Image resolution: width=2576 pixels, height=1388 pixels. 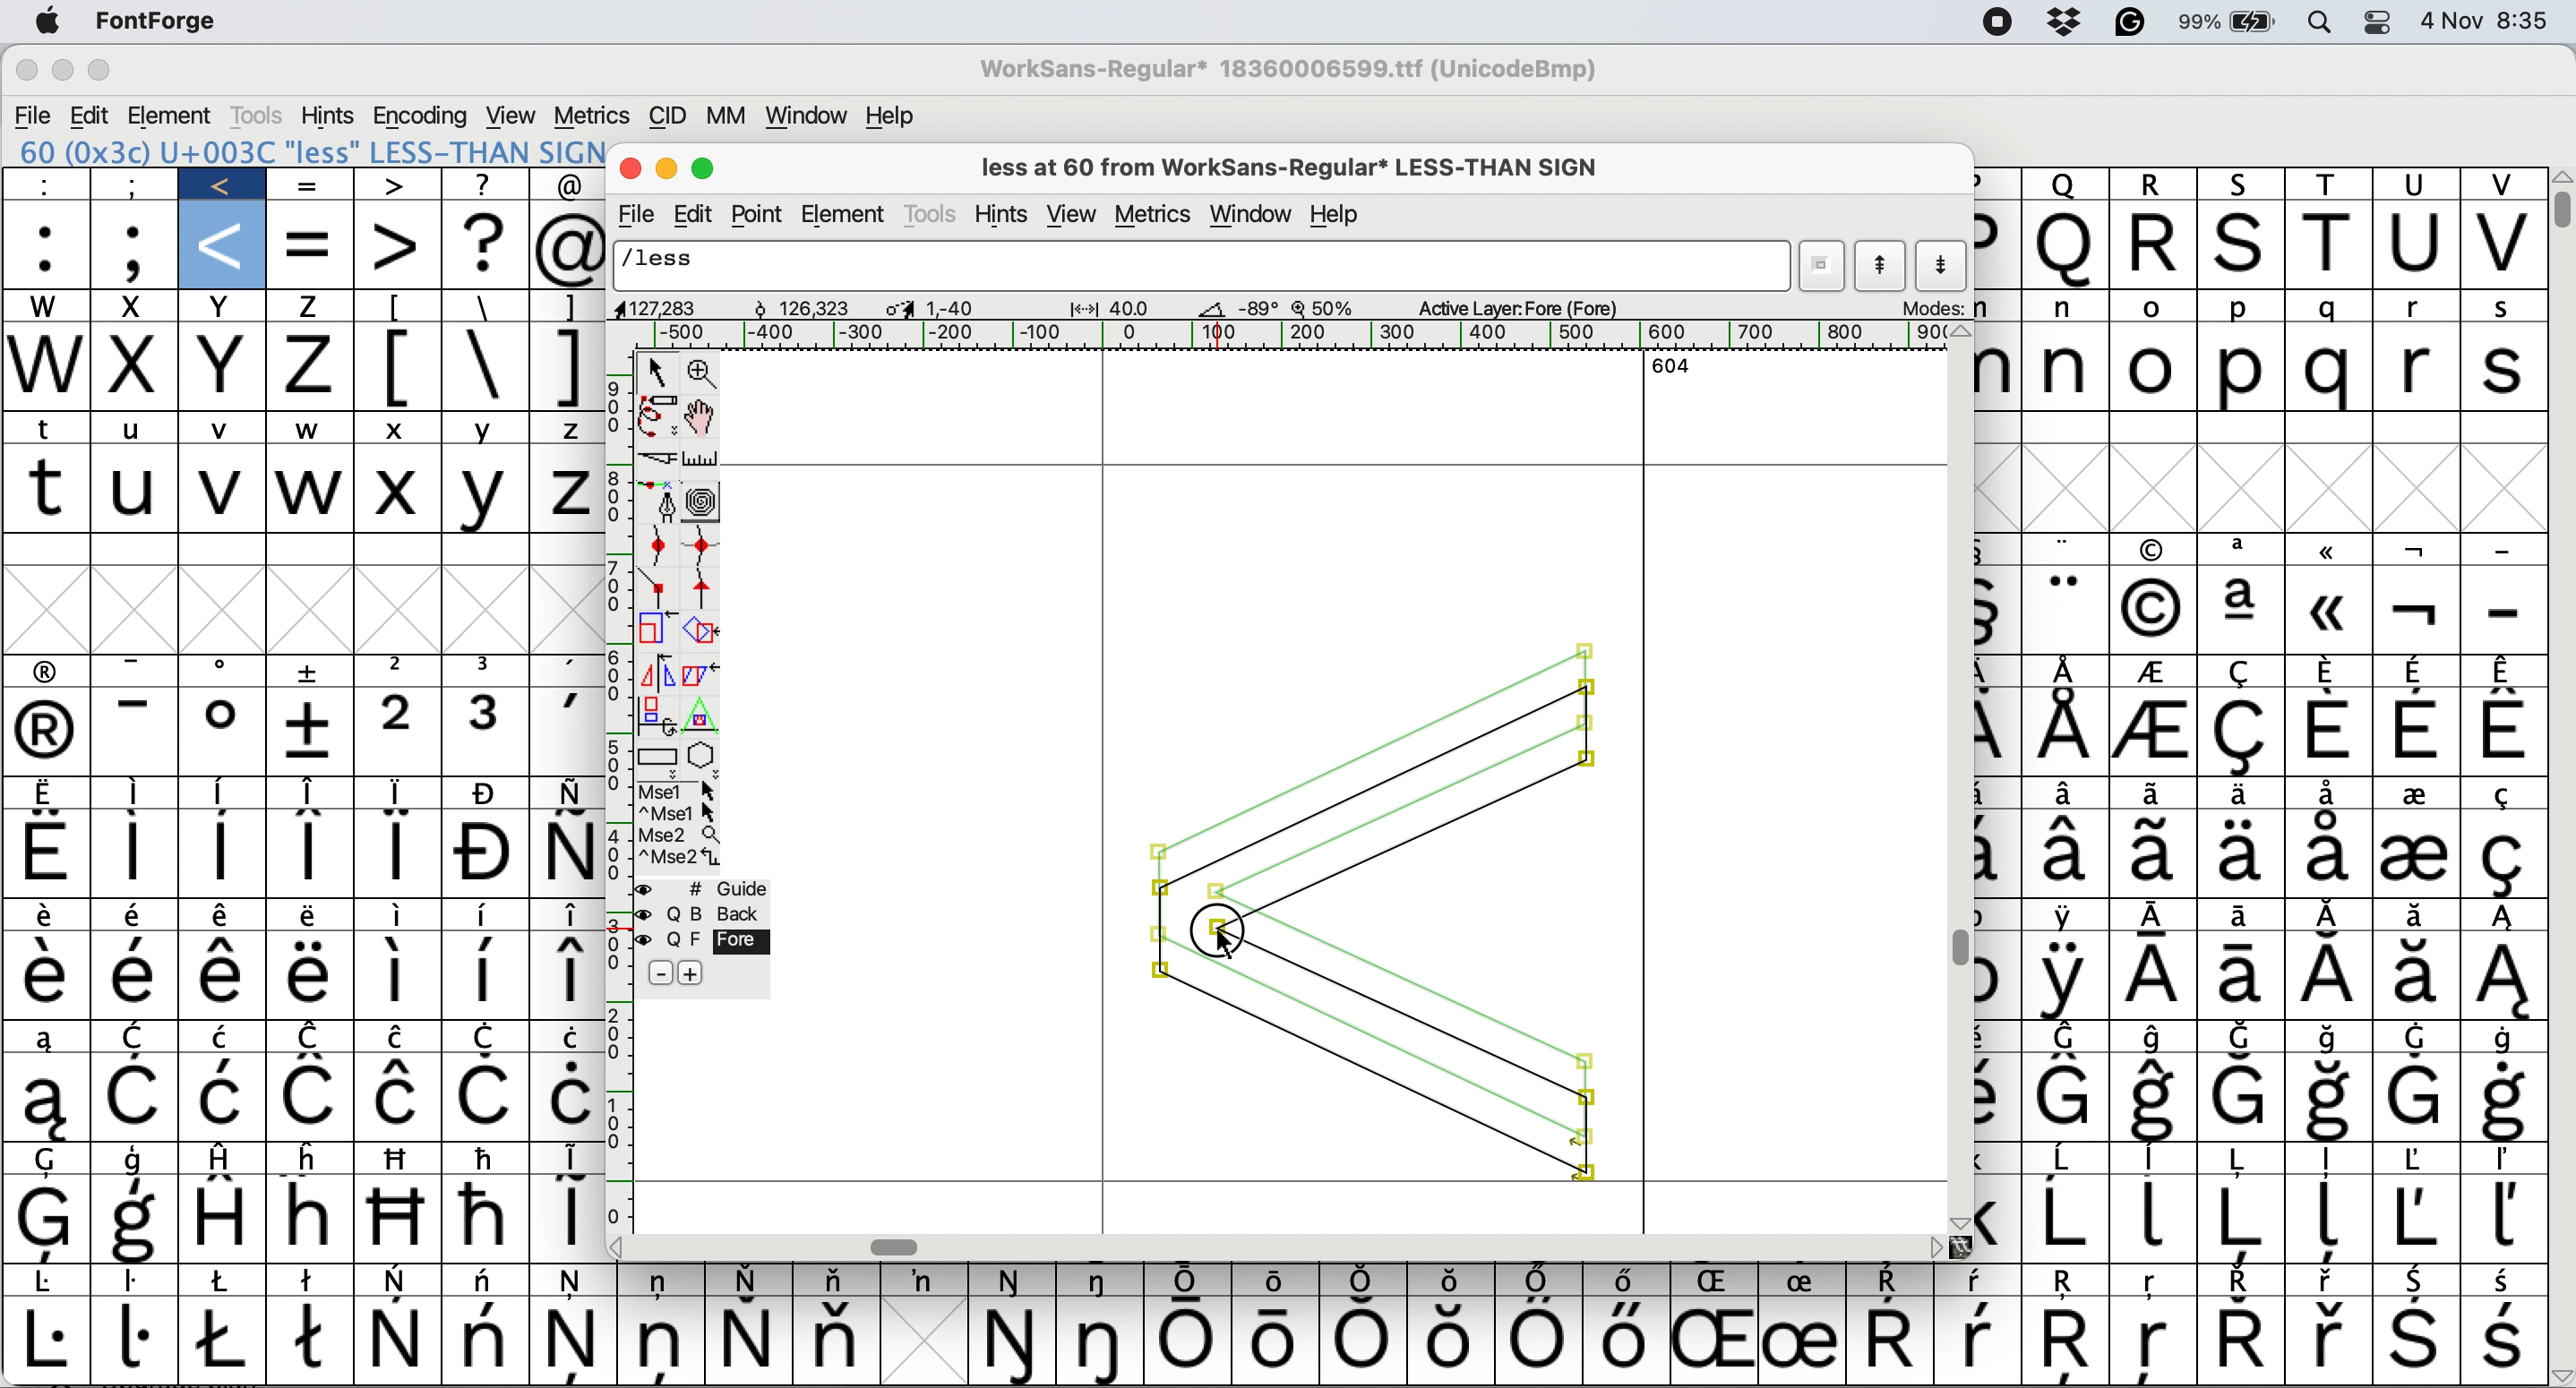 What do you see at coordinates (2153, 1346) in the screenshot?
I see `Symbol` at bounding box center [2153, 1346].